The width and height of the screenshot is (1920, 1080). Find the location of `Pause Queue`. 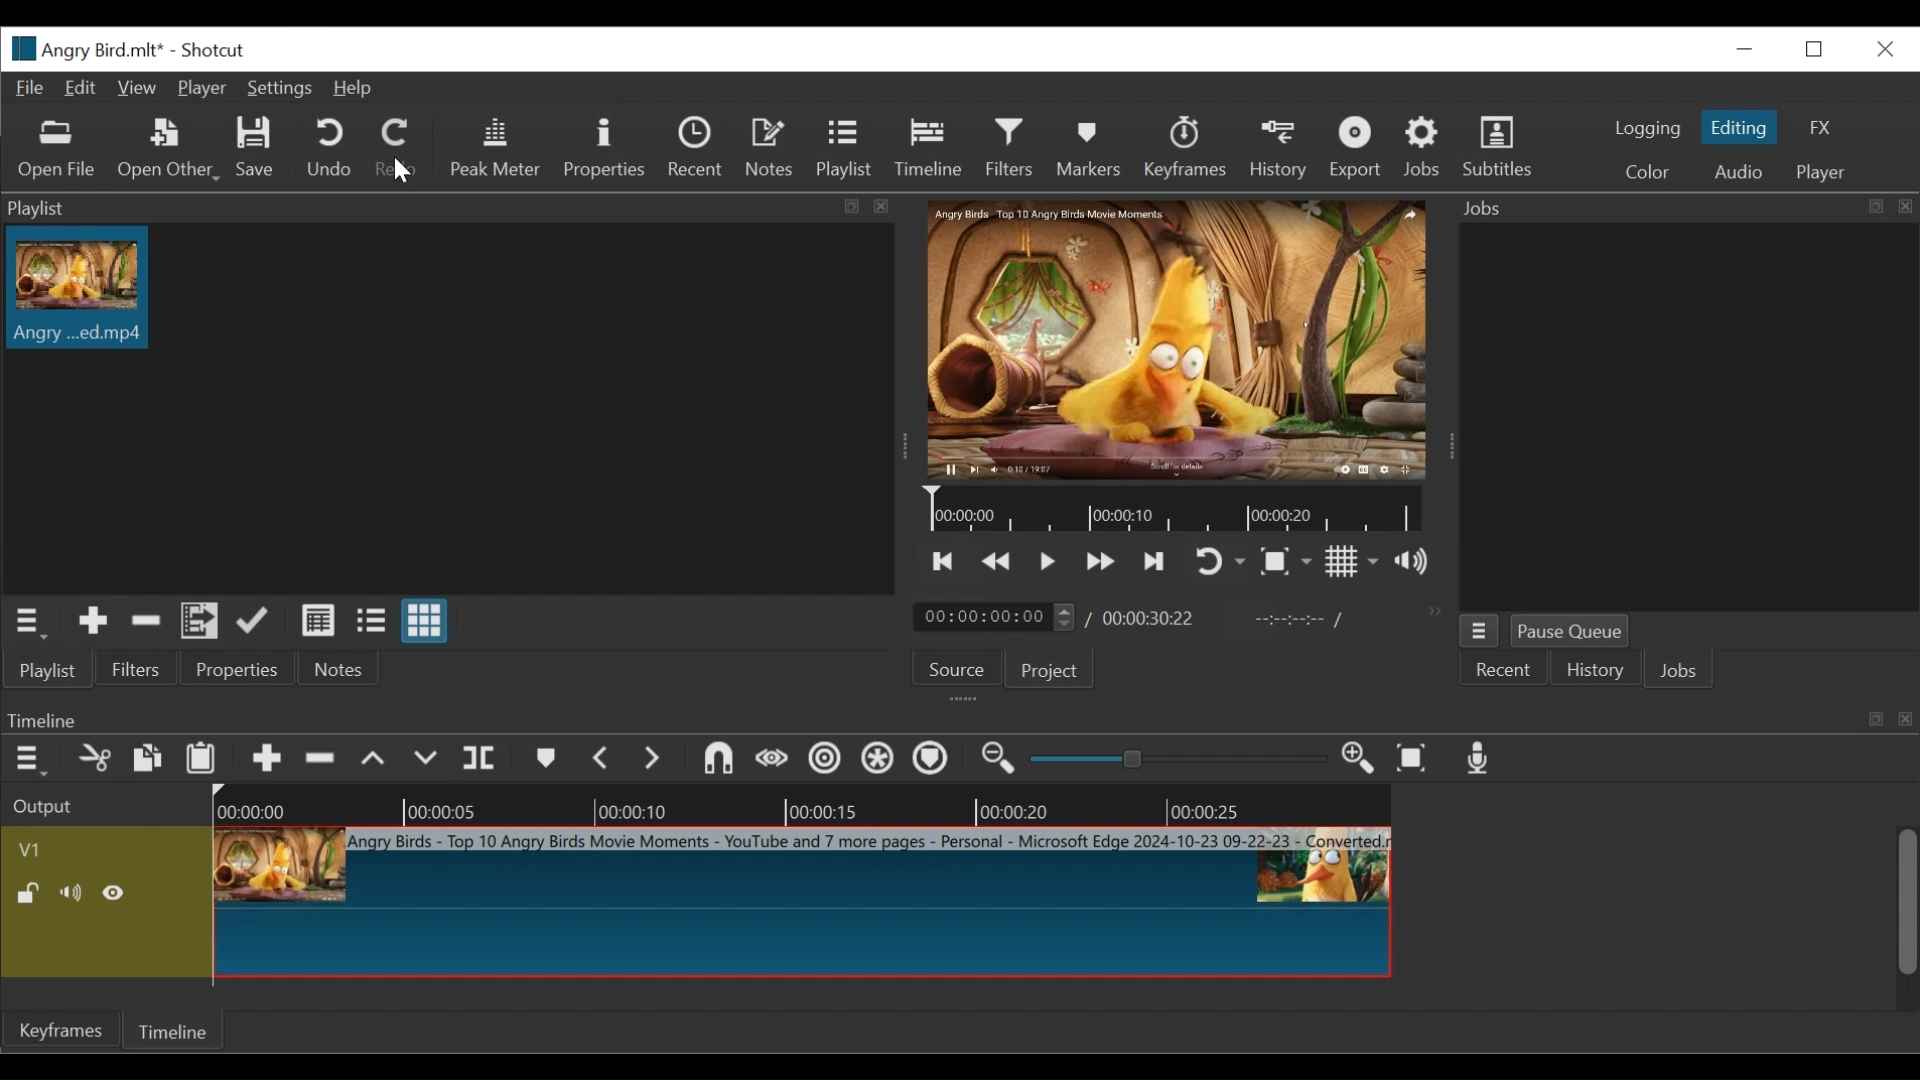

Pause Queue is located at coordinates (1573, 631).